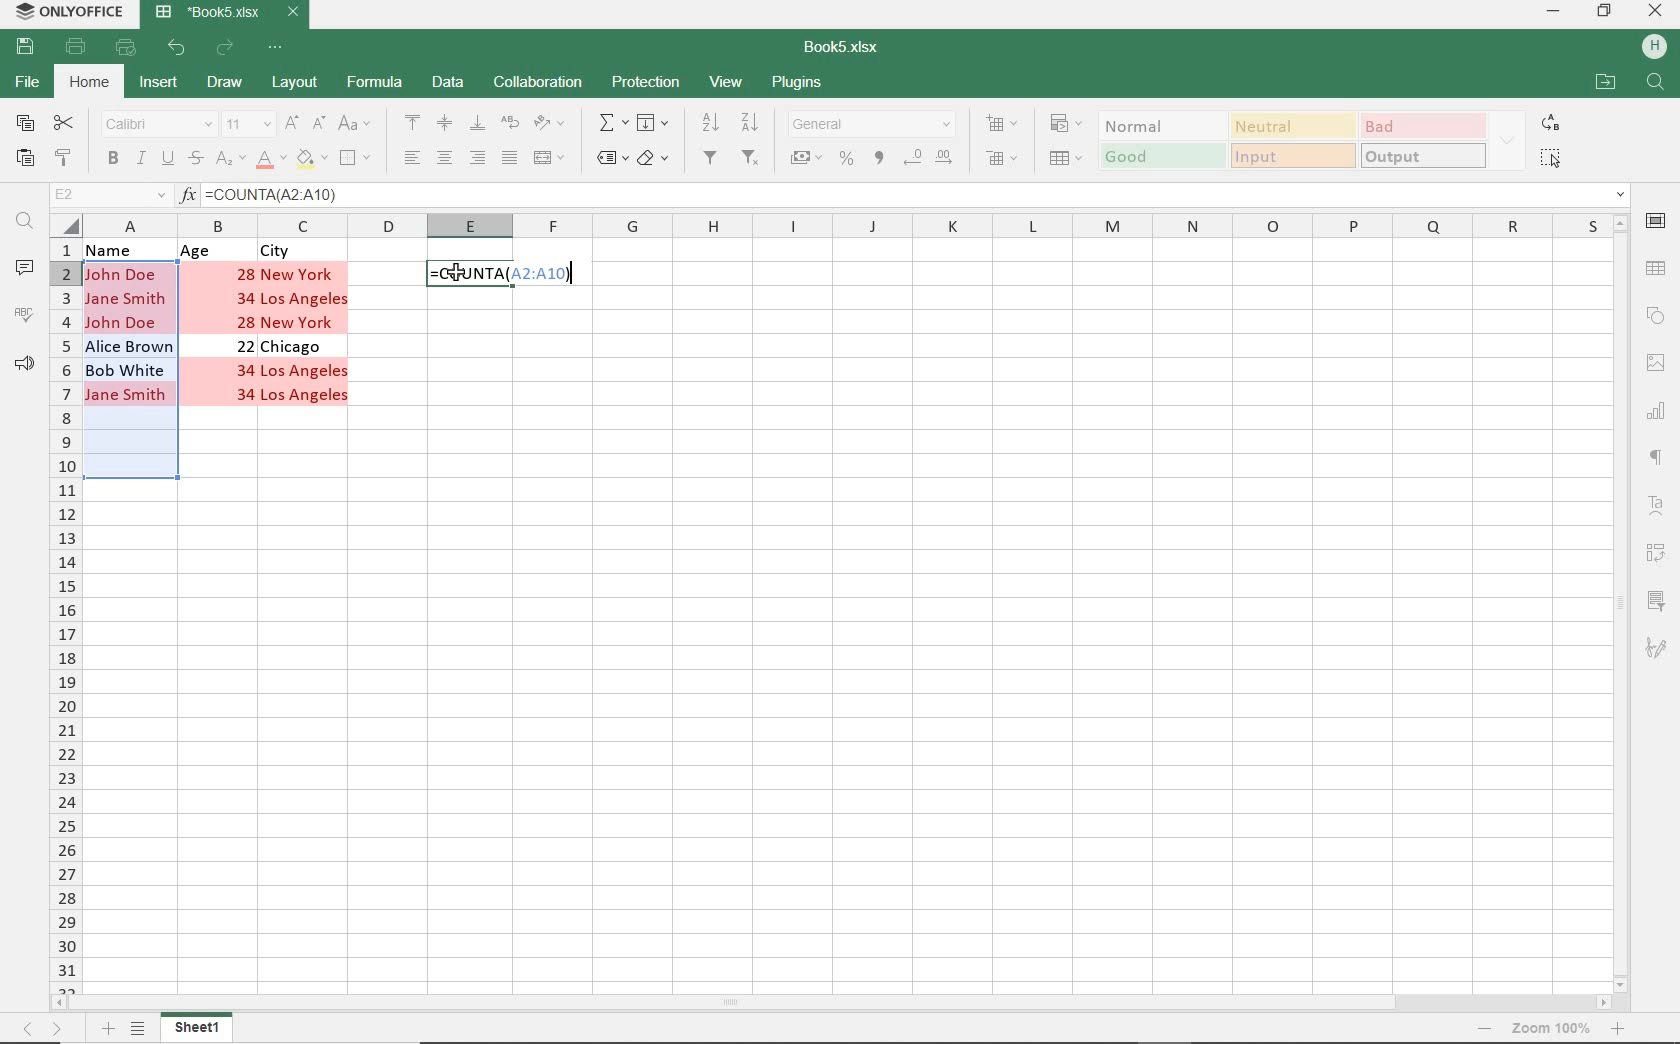 This screenshot has height=1044, width=1680. What do you see at coordinates (110, 195) in the screenshot?
I see `NAME MANAGER` at bounding box center [110, 195].